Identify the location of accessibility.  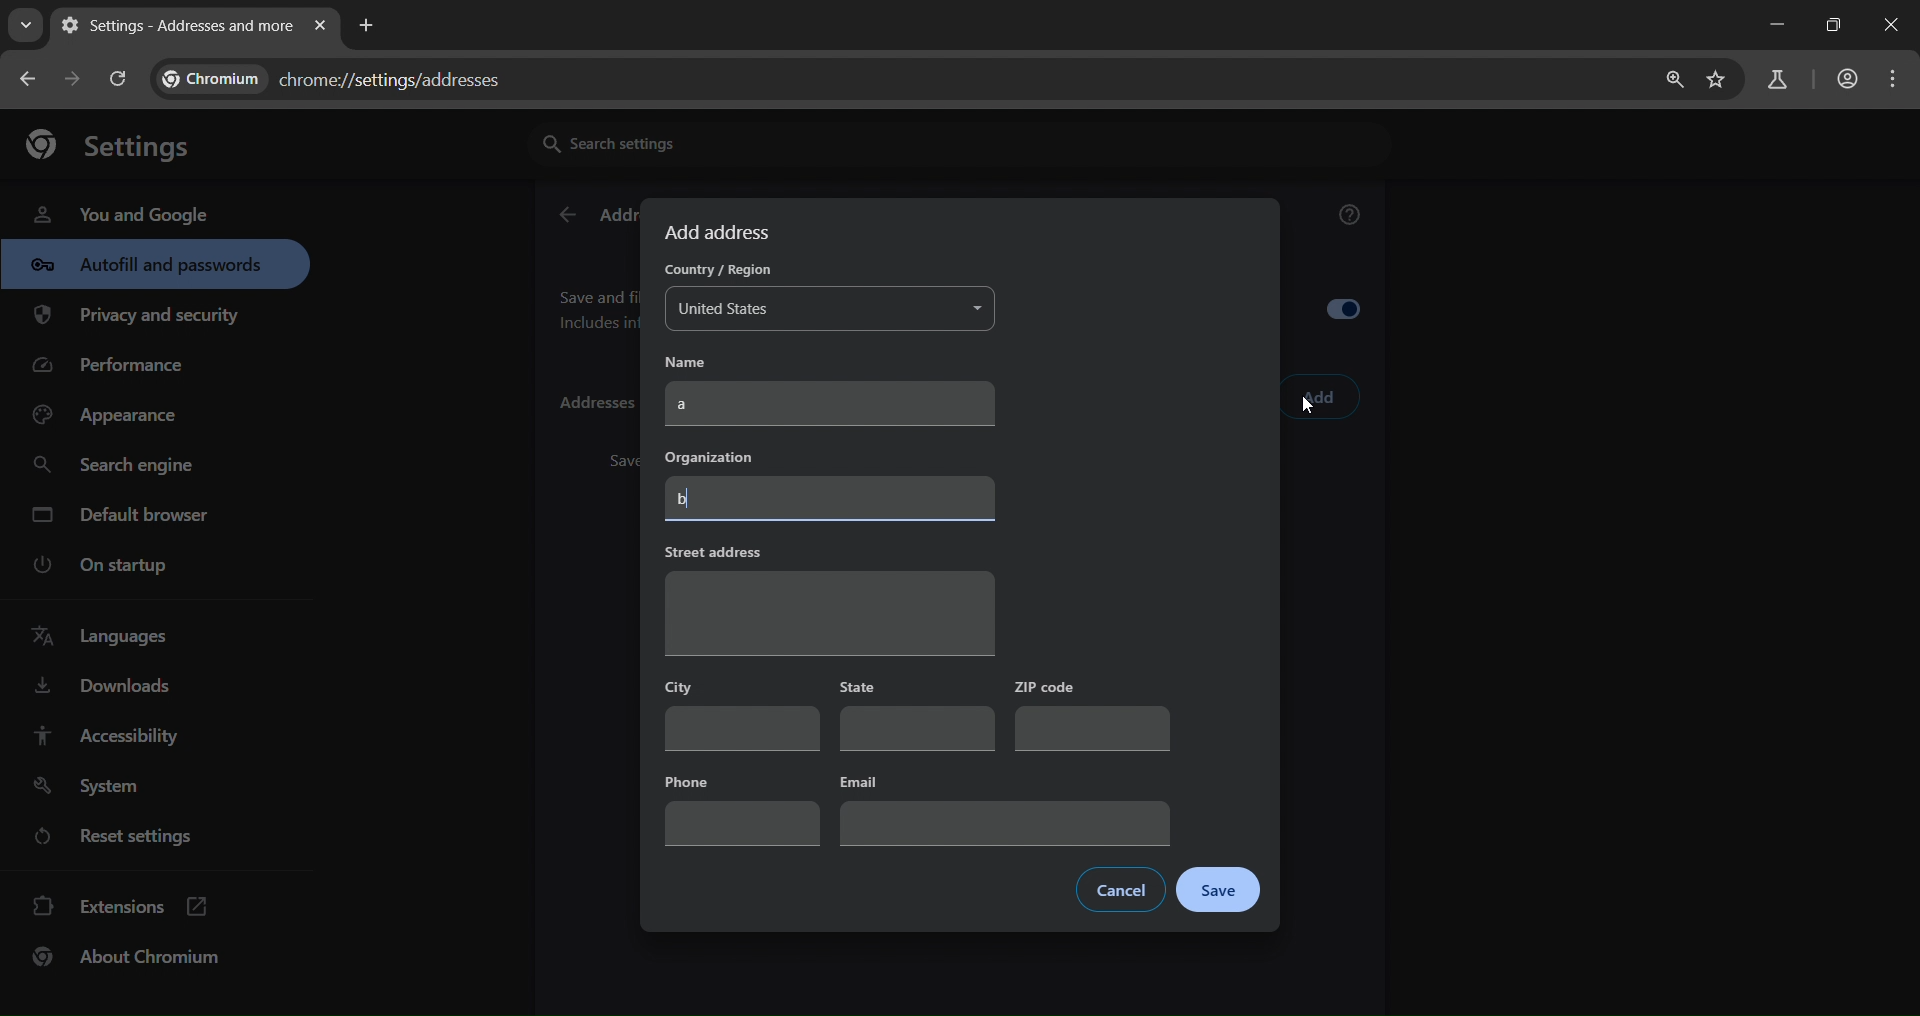
(104, 735).